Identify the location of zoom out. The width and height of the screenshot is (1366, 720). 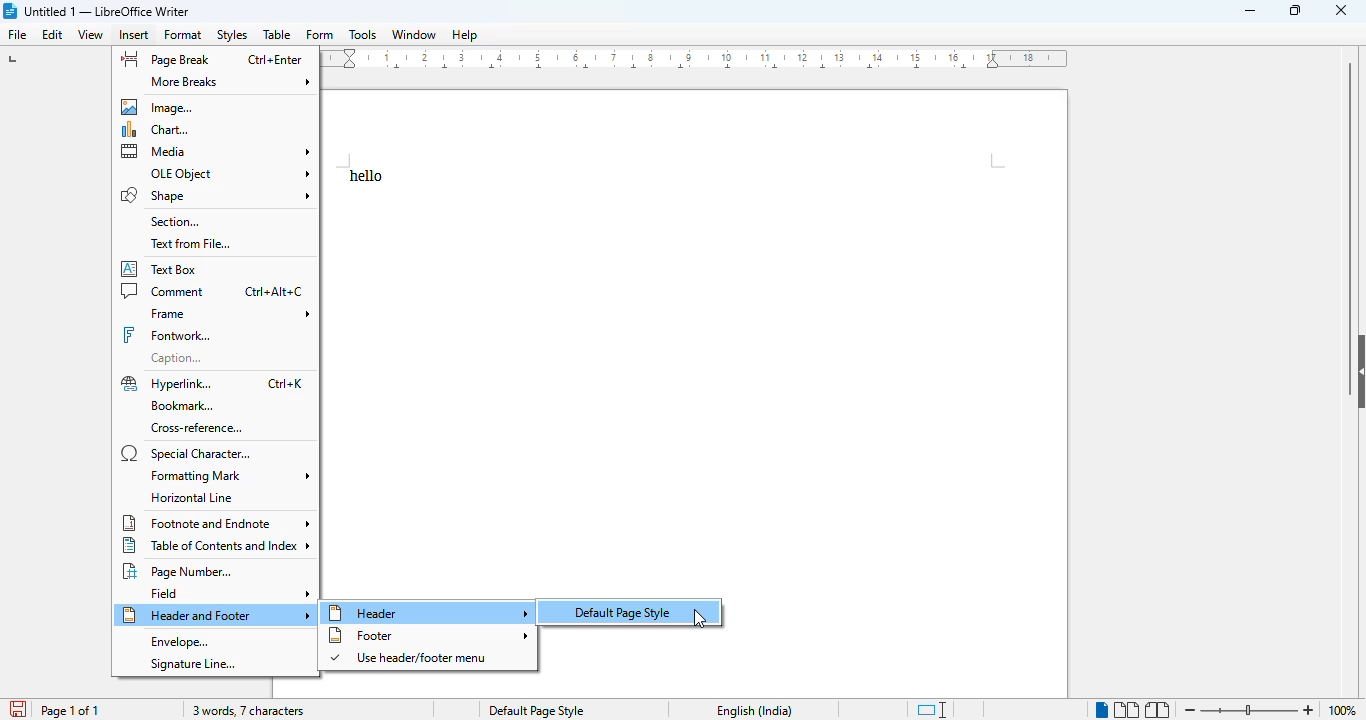
(1190, 709).